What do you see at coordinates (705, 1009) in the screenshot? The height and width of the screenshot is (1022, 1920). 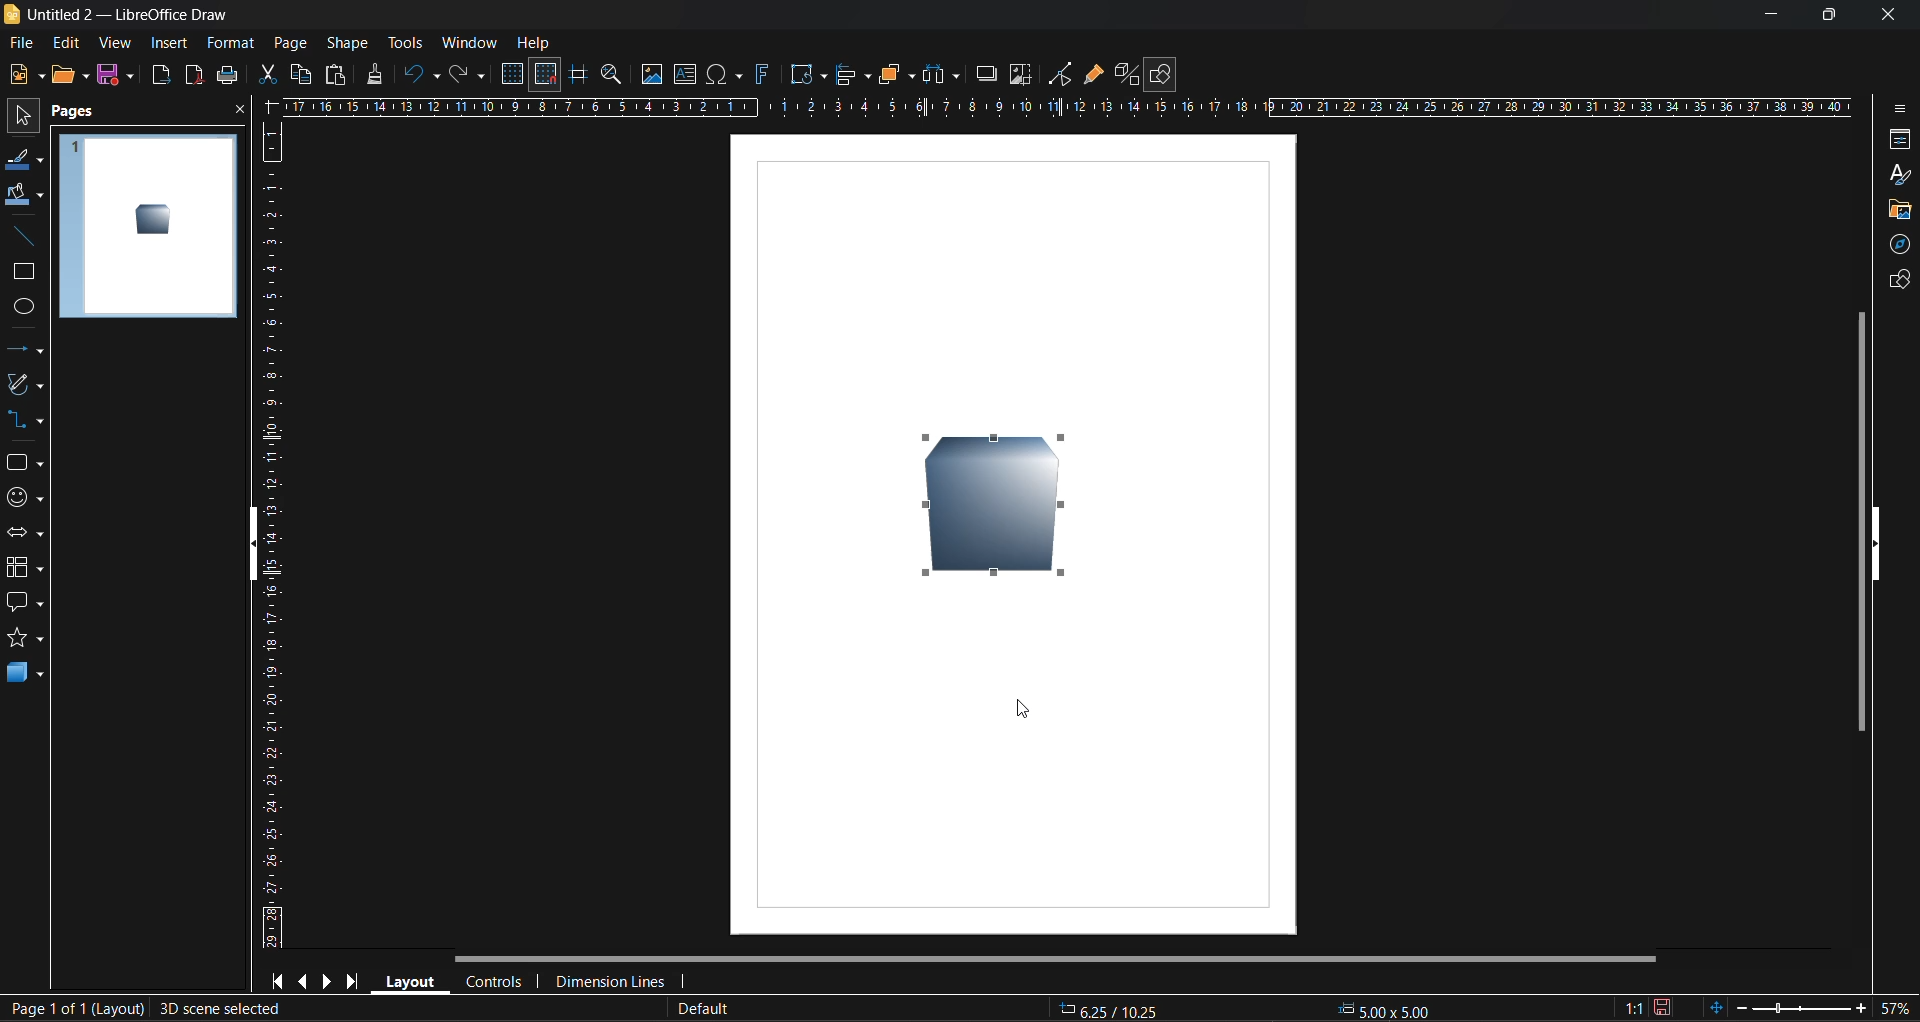 I see `slide master name` at bounding box center [705, 1009].